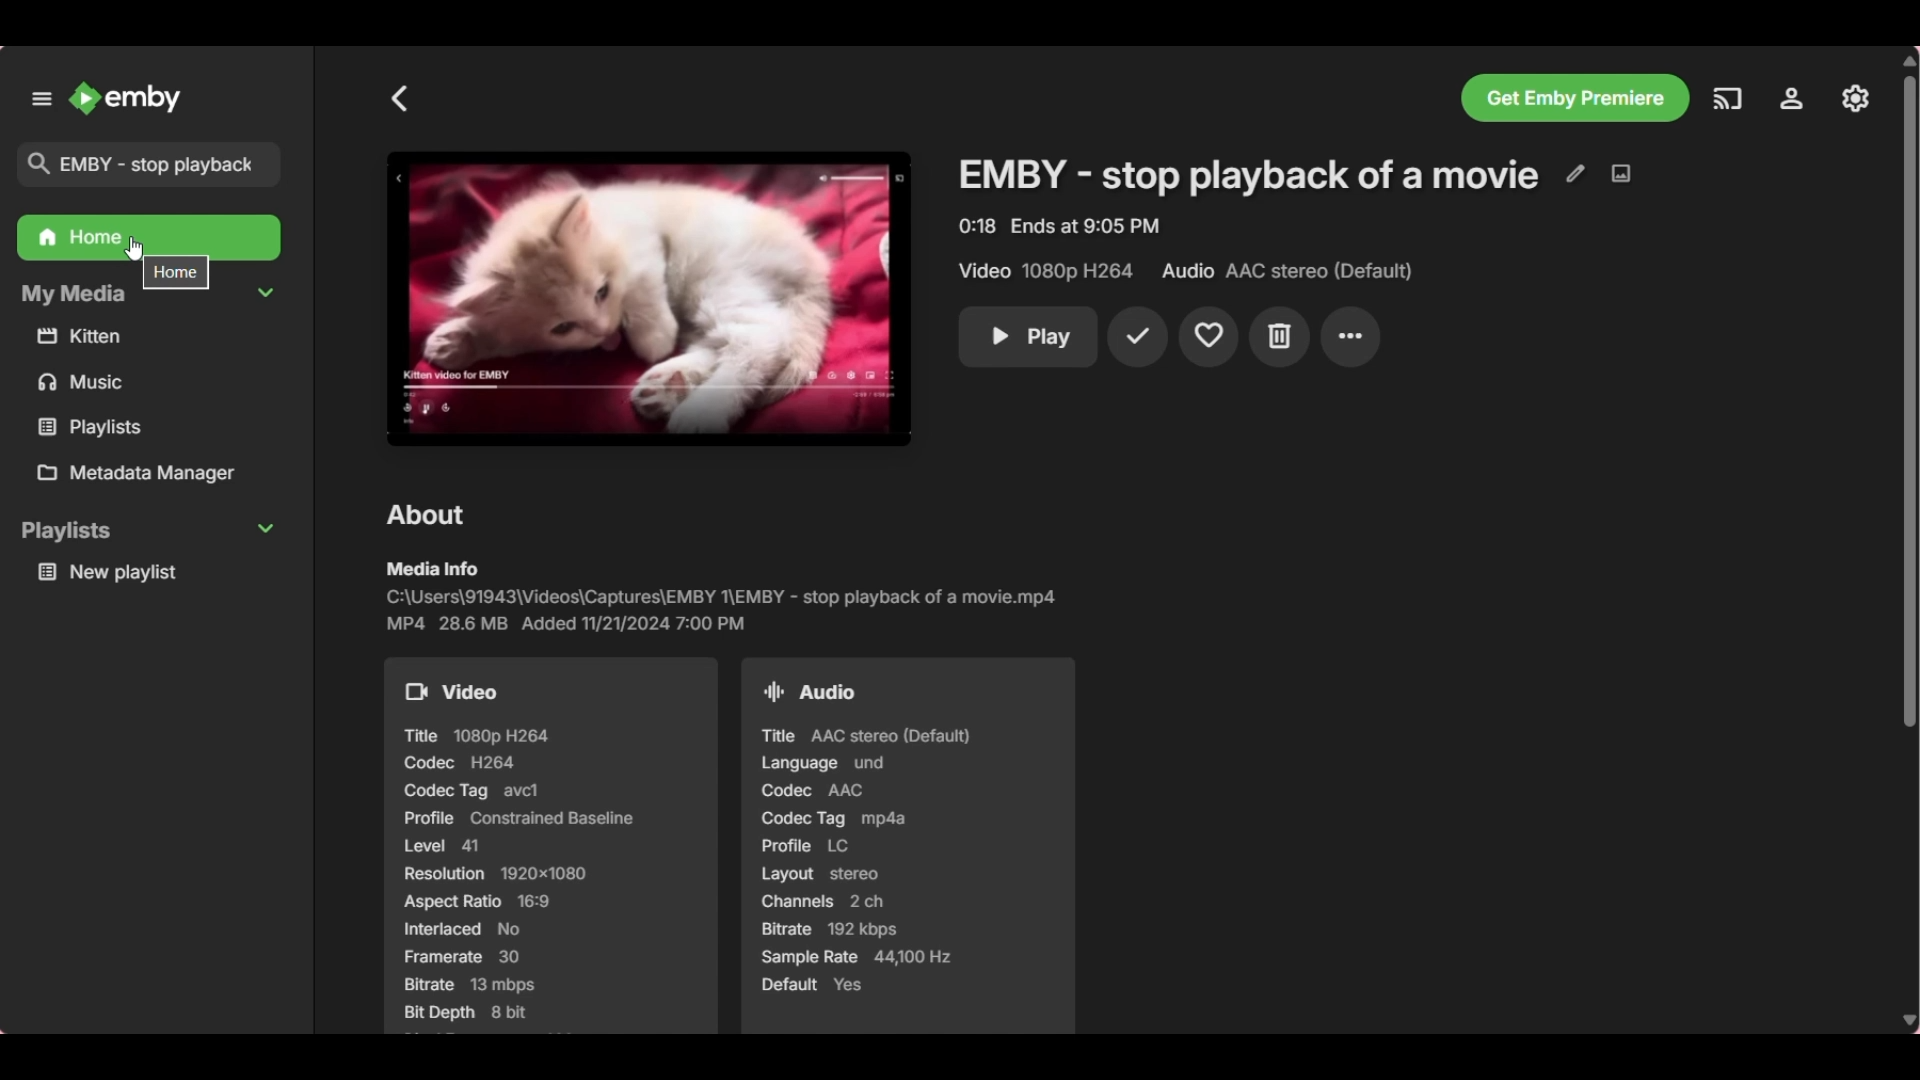  Describe the element at coordinates (1208, 338) in the screenshot. I see `Add to favorites` at that location.